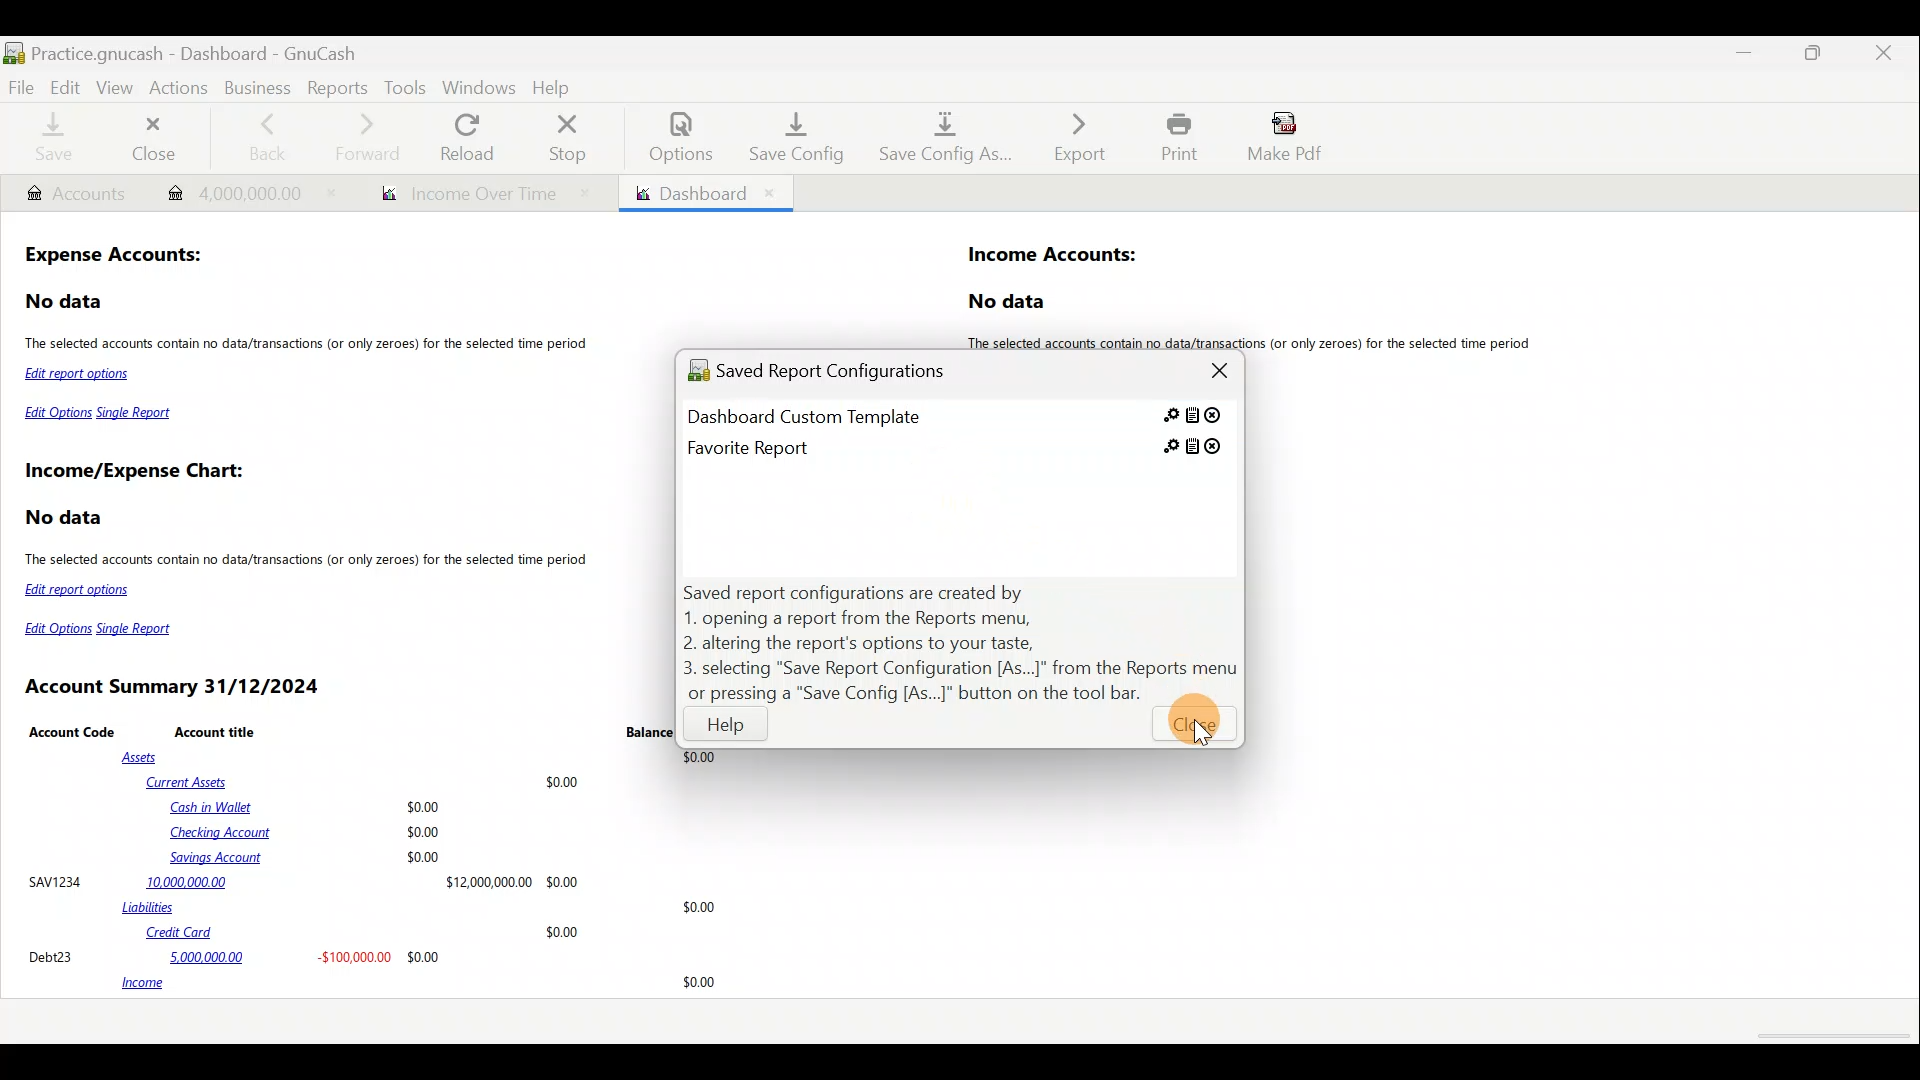 This screenshot has width=1920, height=1080. I want to click on Edit, so click(65, 86).